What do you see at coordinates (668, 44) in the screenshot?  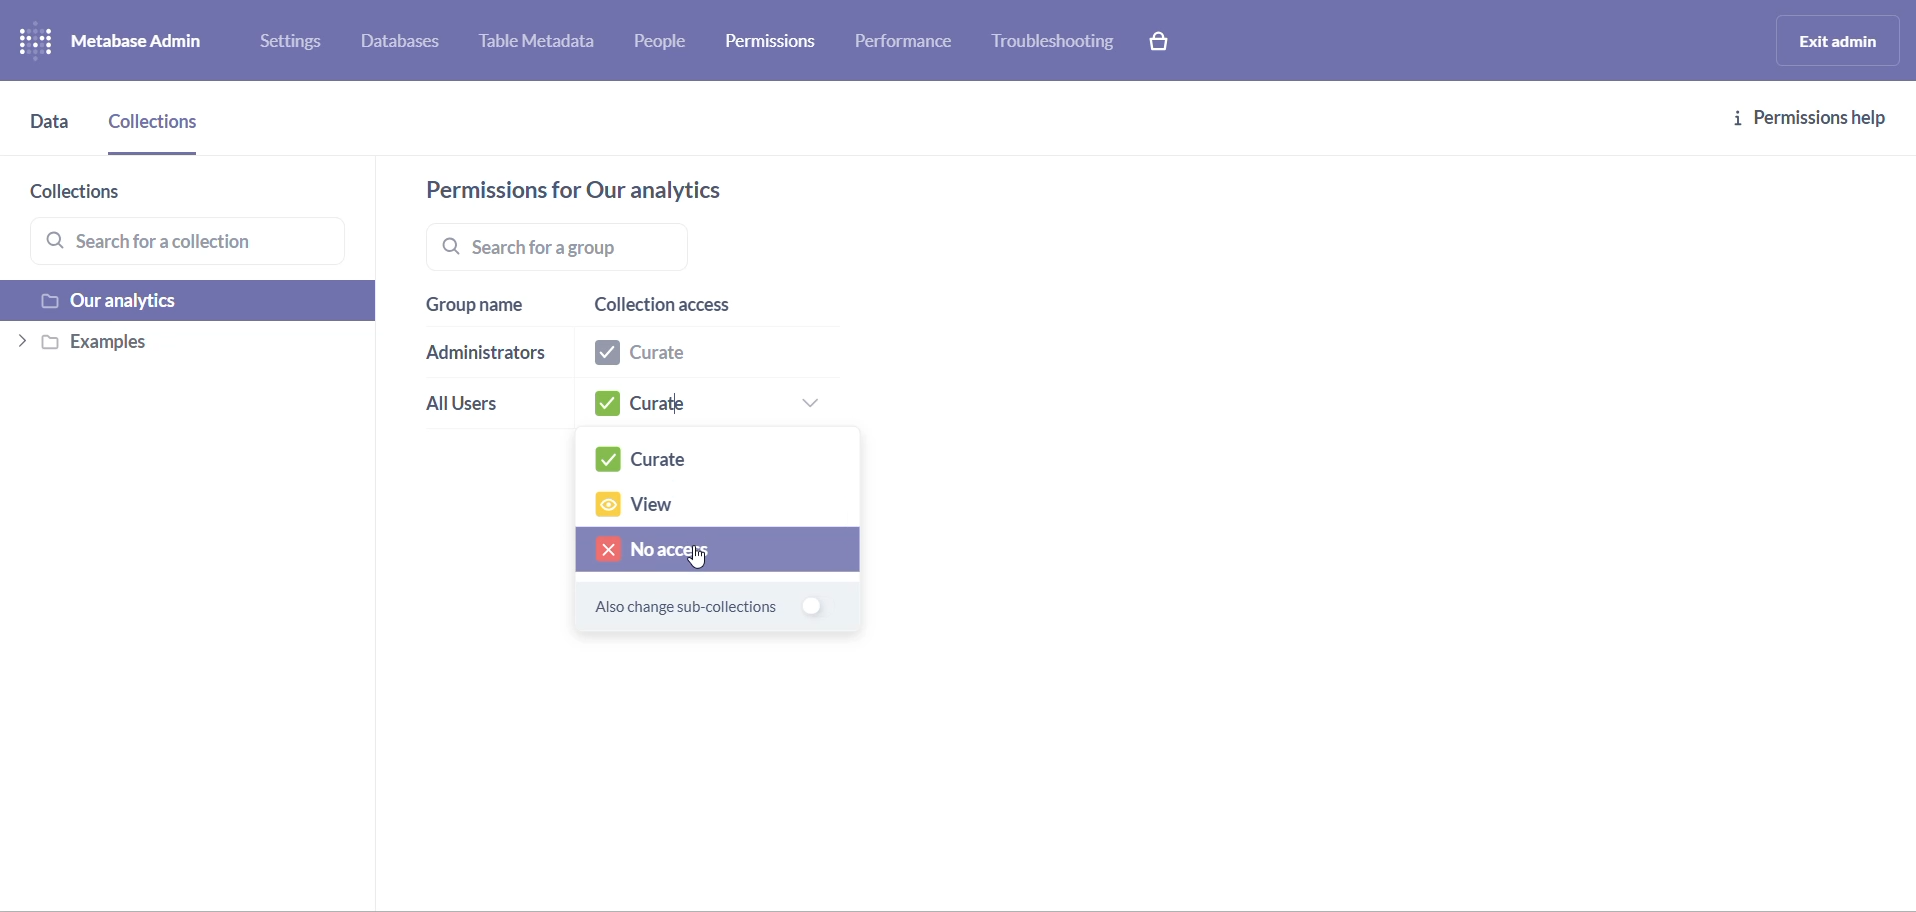 I see `people` at bounding box center [668, 44].